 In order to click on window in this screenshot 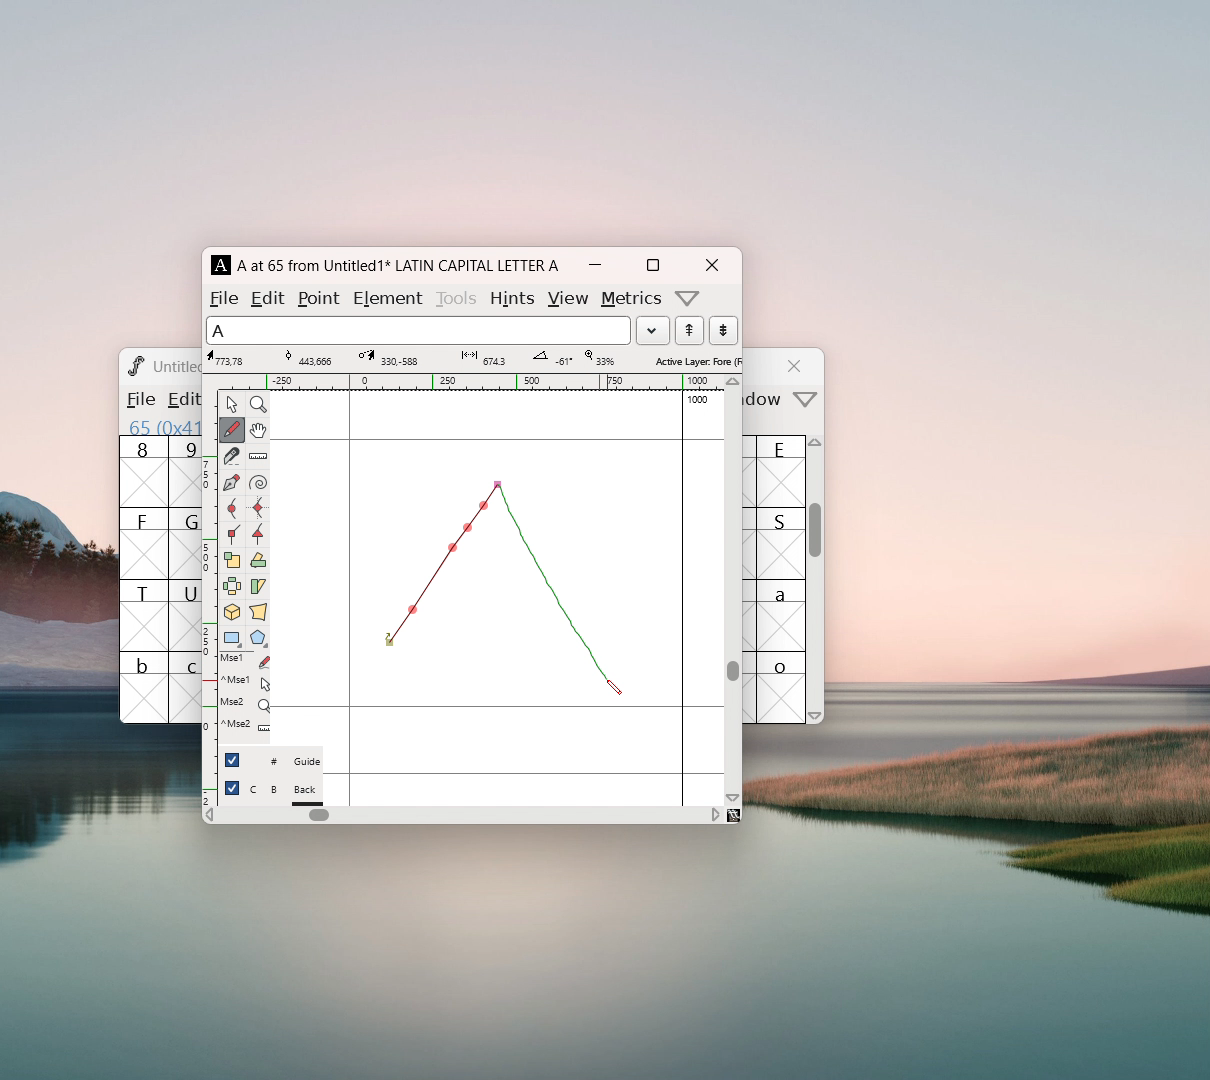, I will do `click(766, 400)`.